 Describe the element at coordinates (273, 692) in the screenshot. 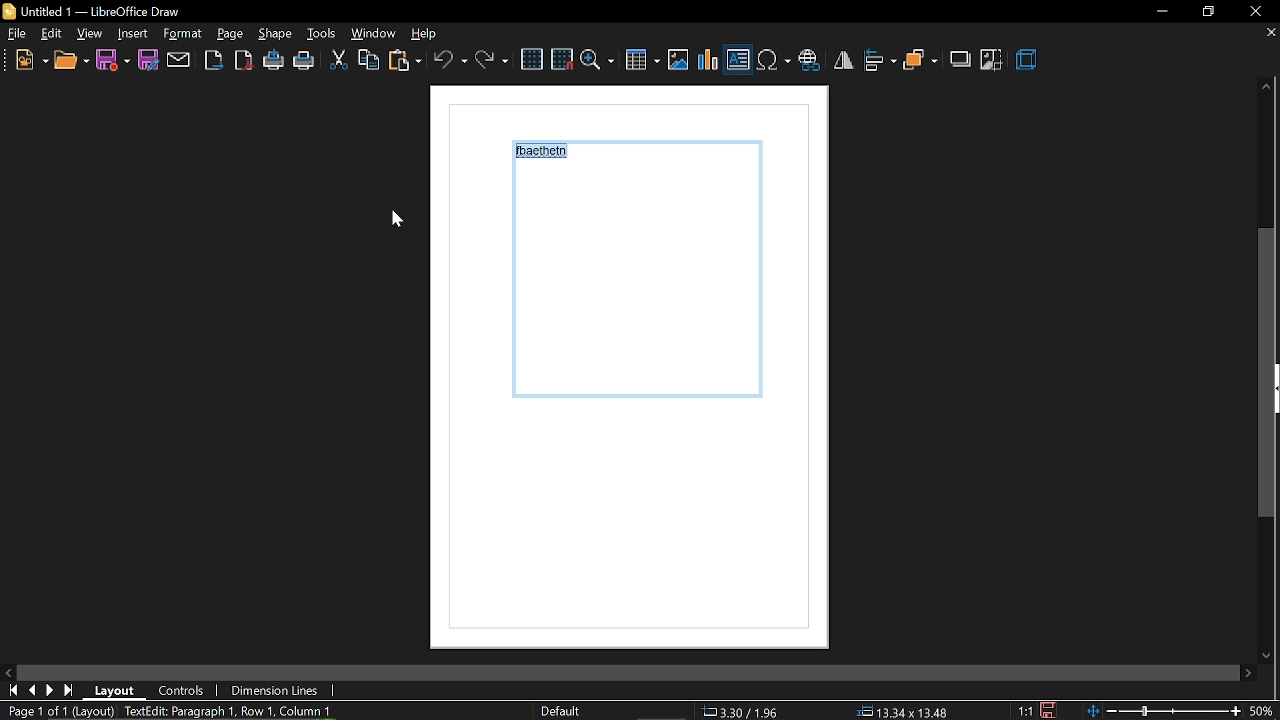

I see `dimension lines` at that location.